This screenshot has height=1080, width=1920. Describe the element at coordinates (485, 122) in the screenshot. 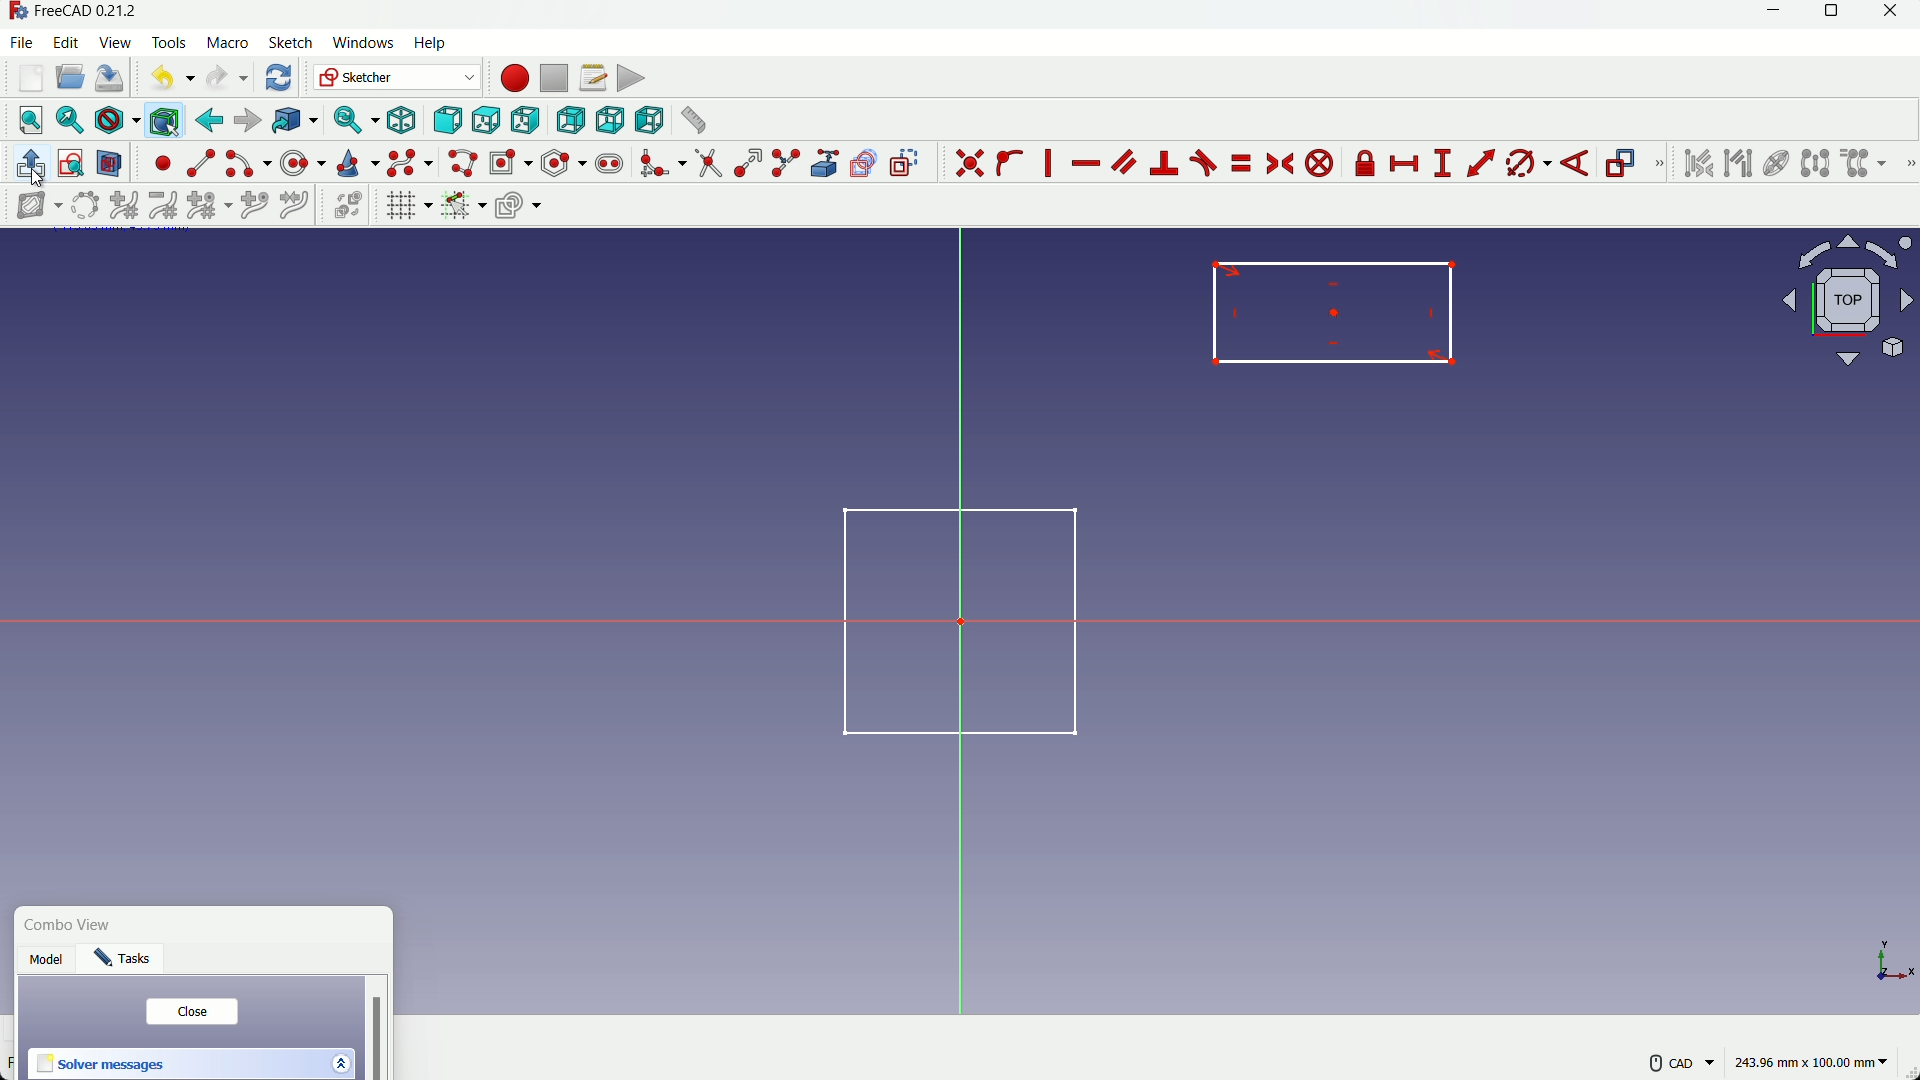

I see `top view` at that location.